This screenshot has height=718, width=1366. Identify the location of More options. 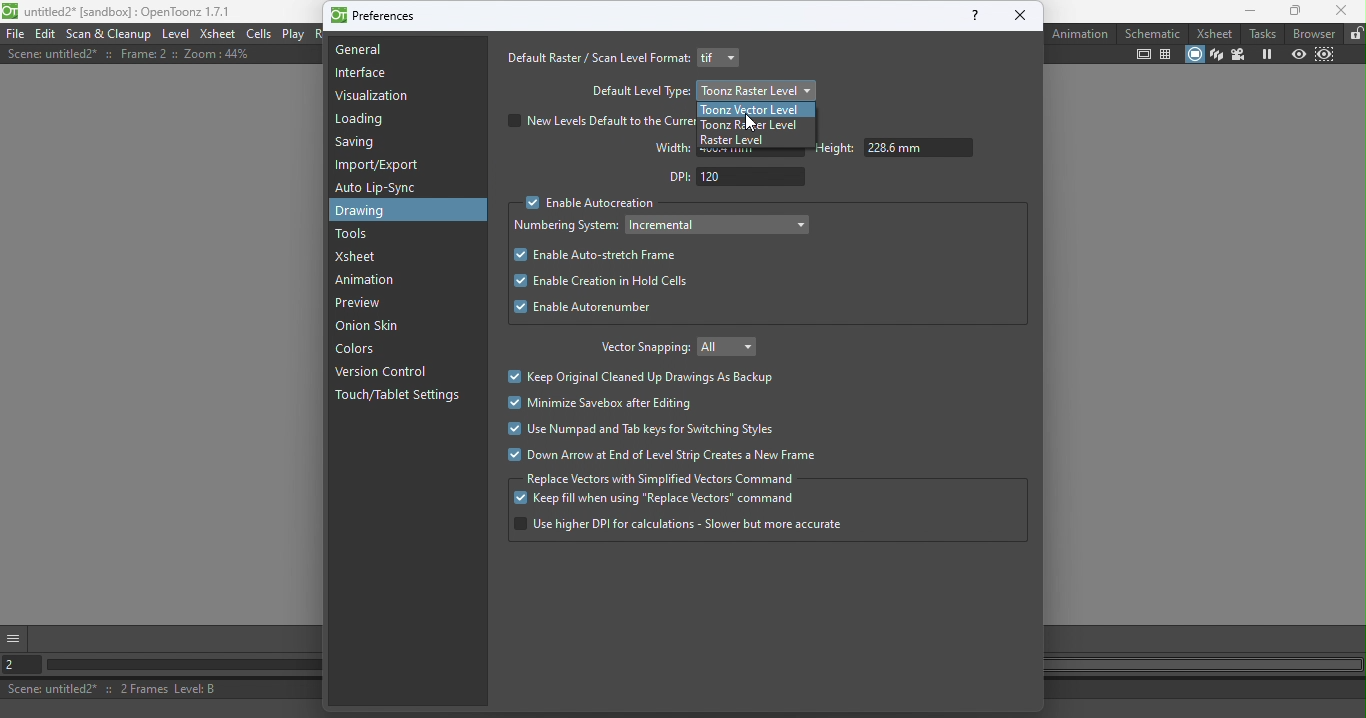
(14, 636).